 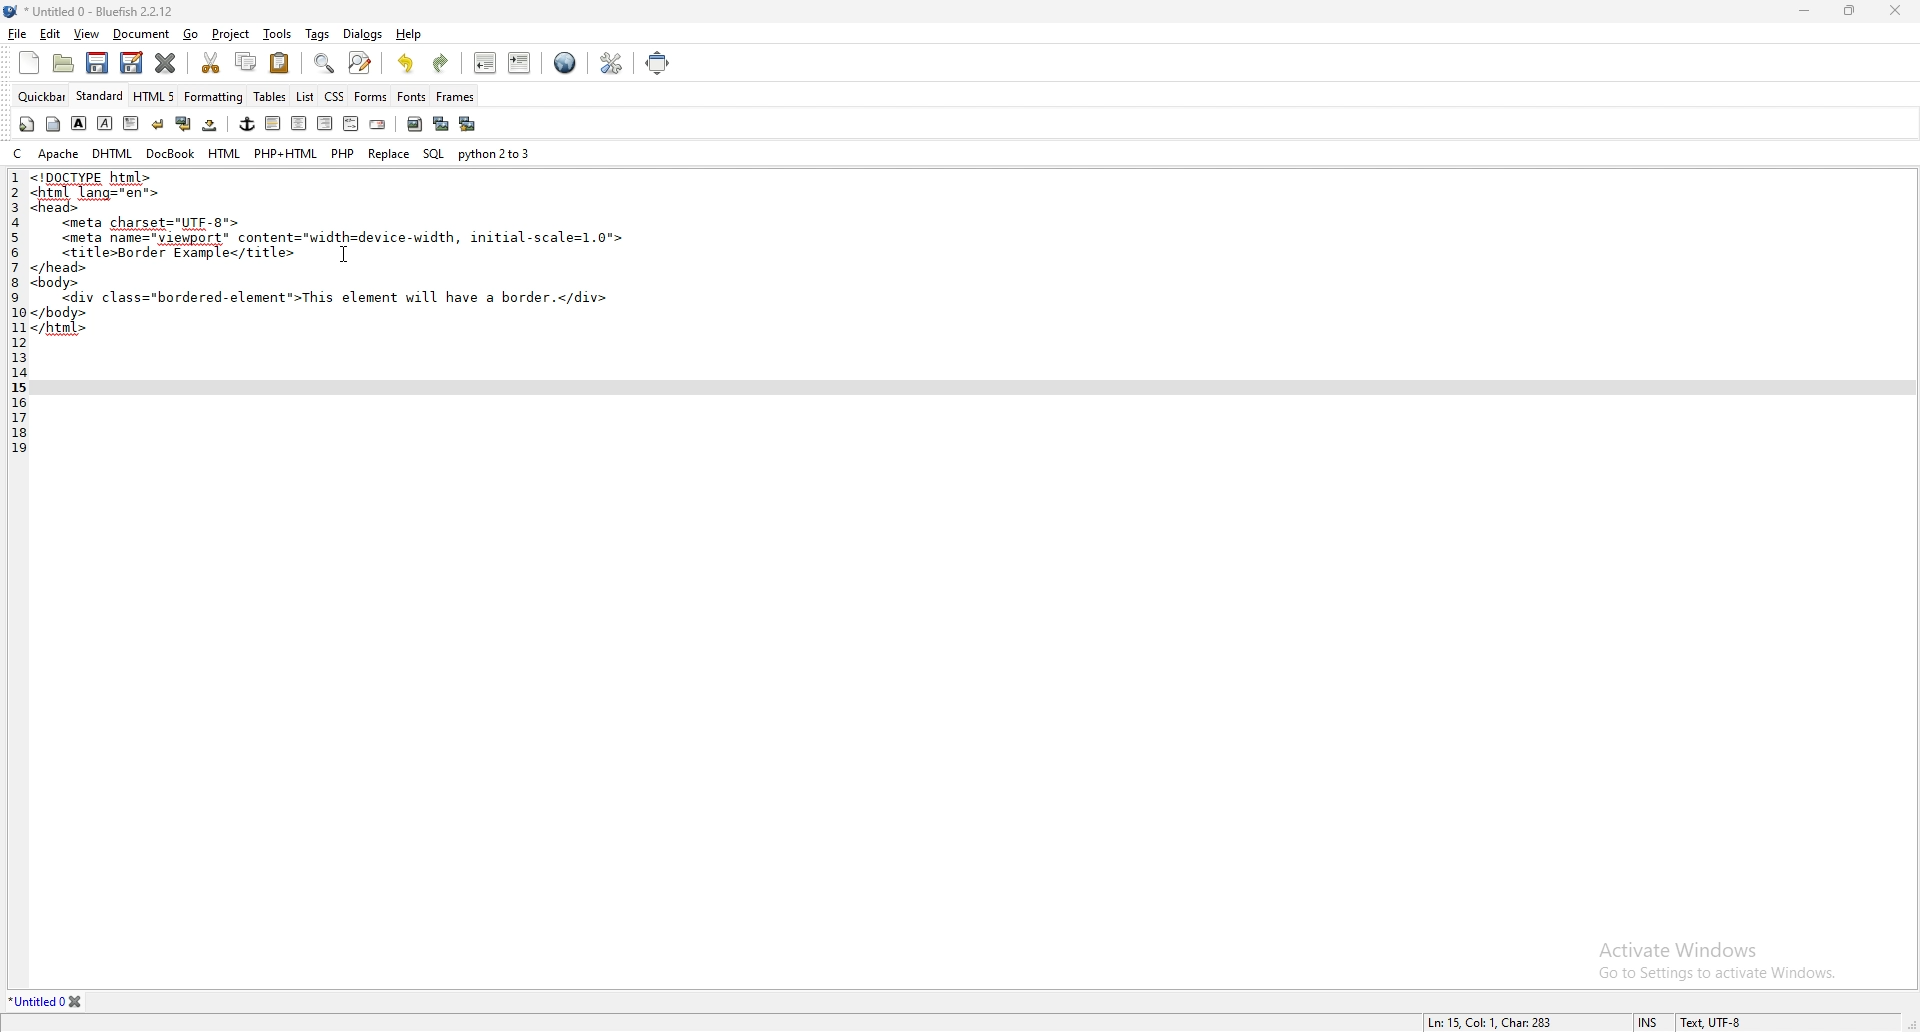 What do you see at coordinates (1709, 952) in the screenshot?
I see `Activate Windows
Go to Settings to activate Windows.` at bounding box center [1709, 952].